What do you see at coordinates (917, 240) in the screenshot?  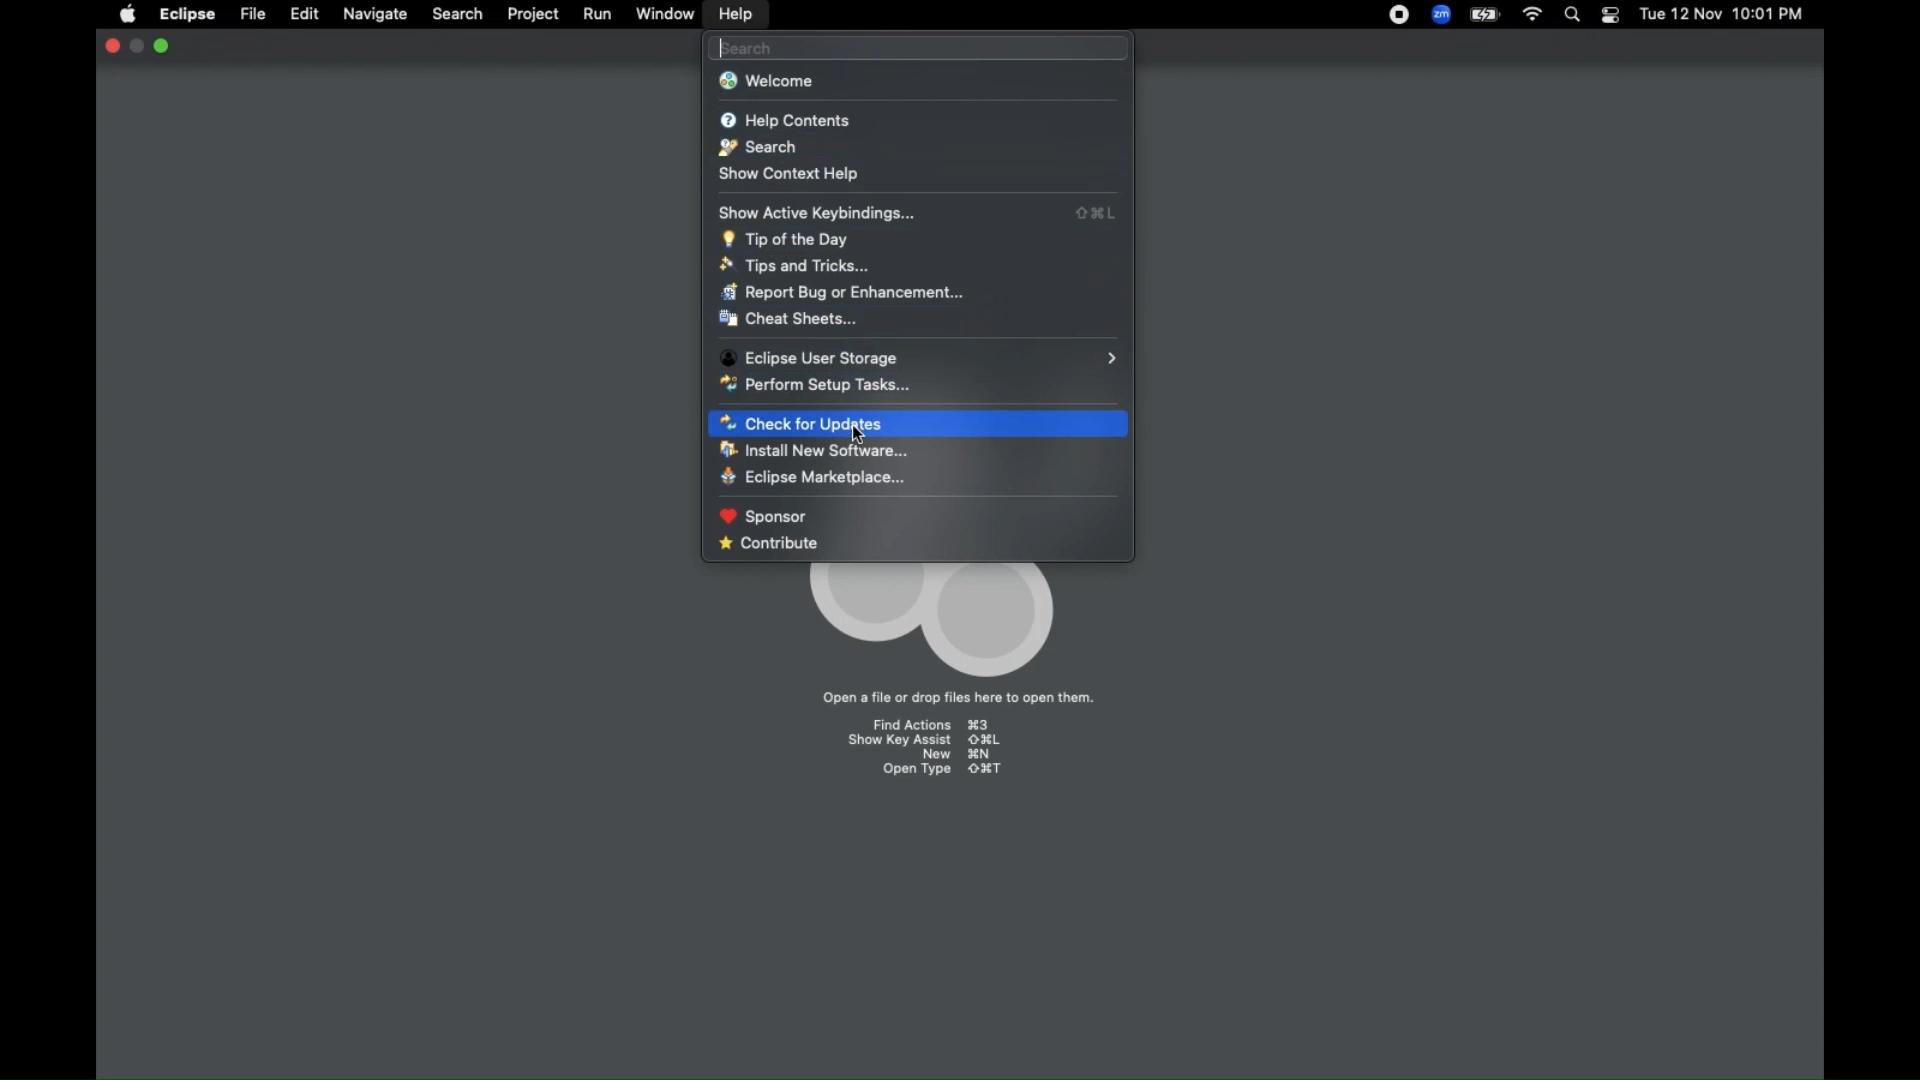 I see `Tip of the Day` at bounding box center [917, 240].